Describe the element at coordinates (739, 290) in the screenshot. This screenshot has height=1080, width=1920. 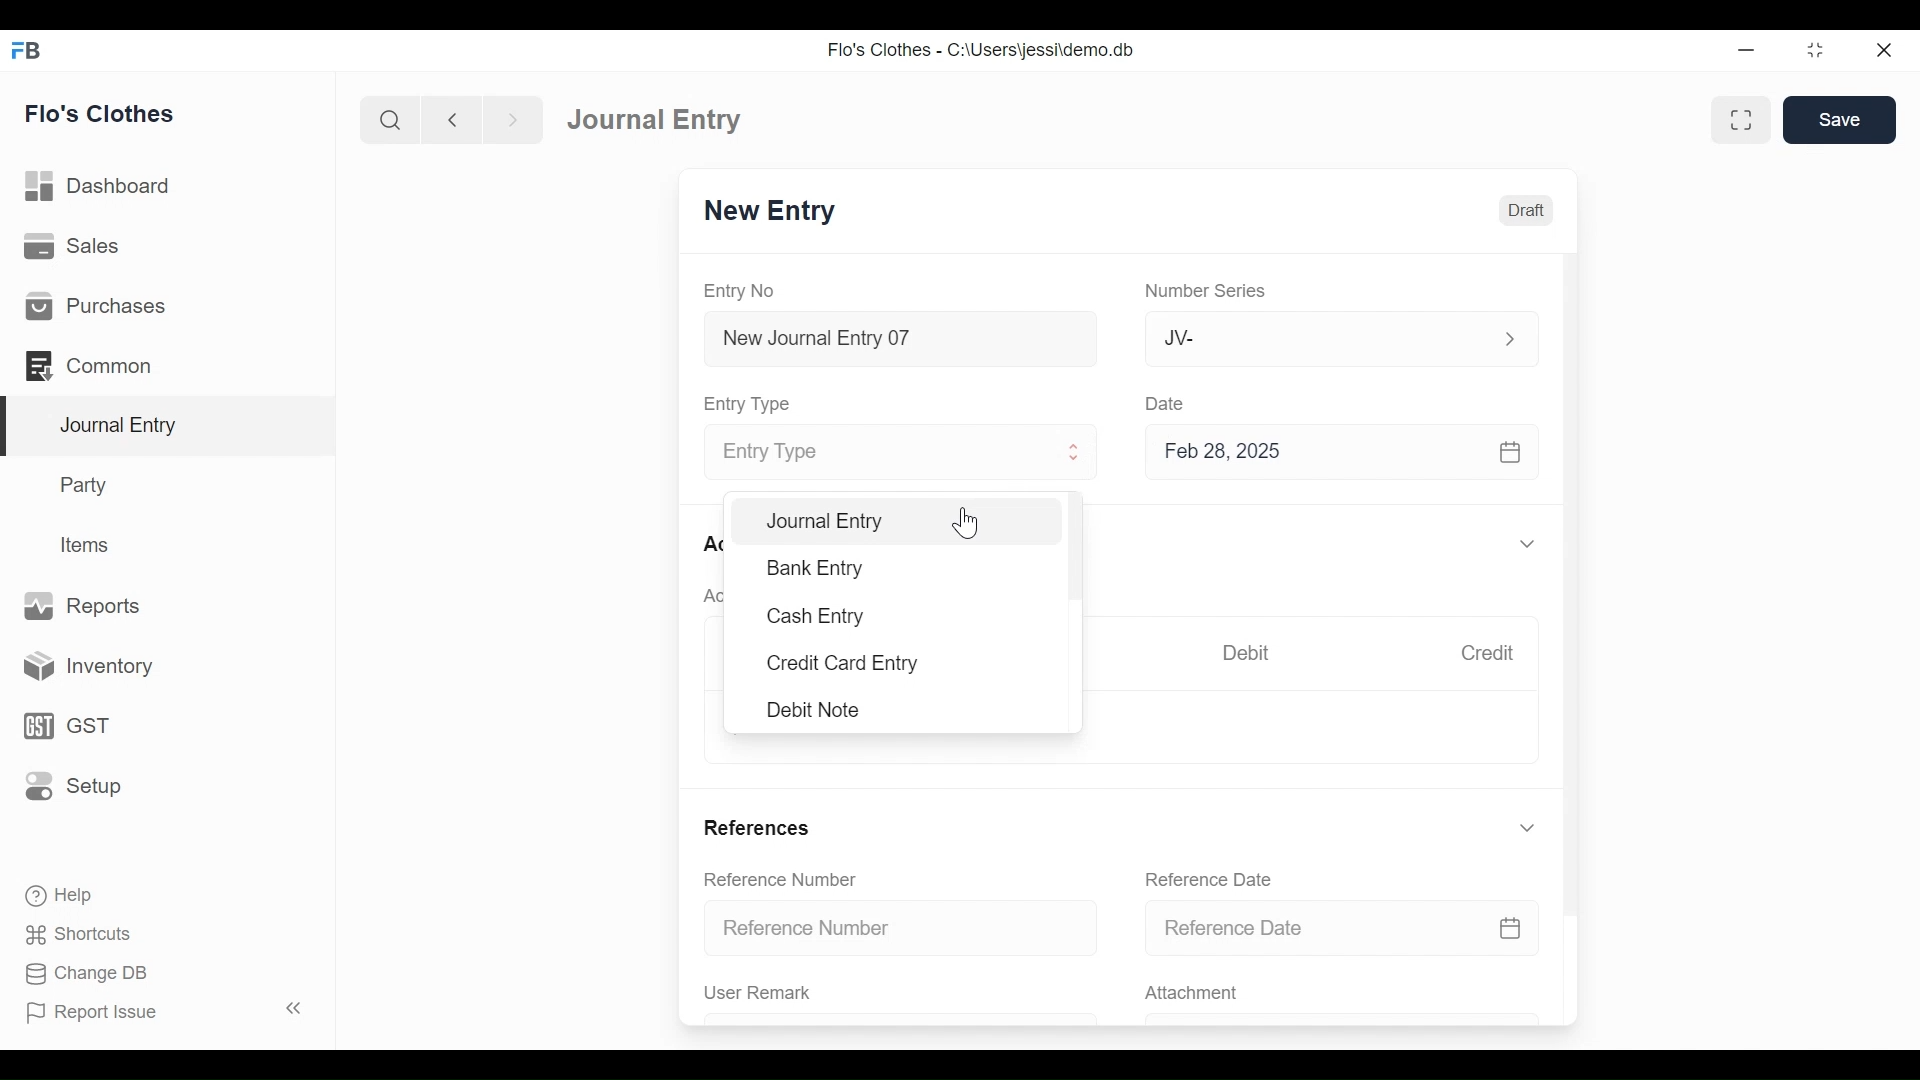
I see `Entry No` at that location.